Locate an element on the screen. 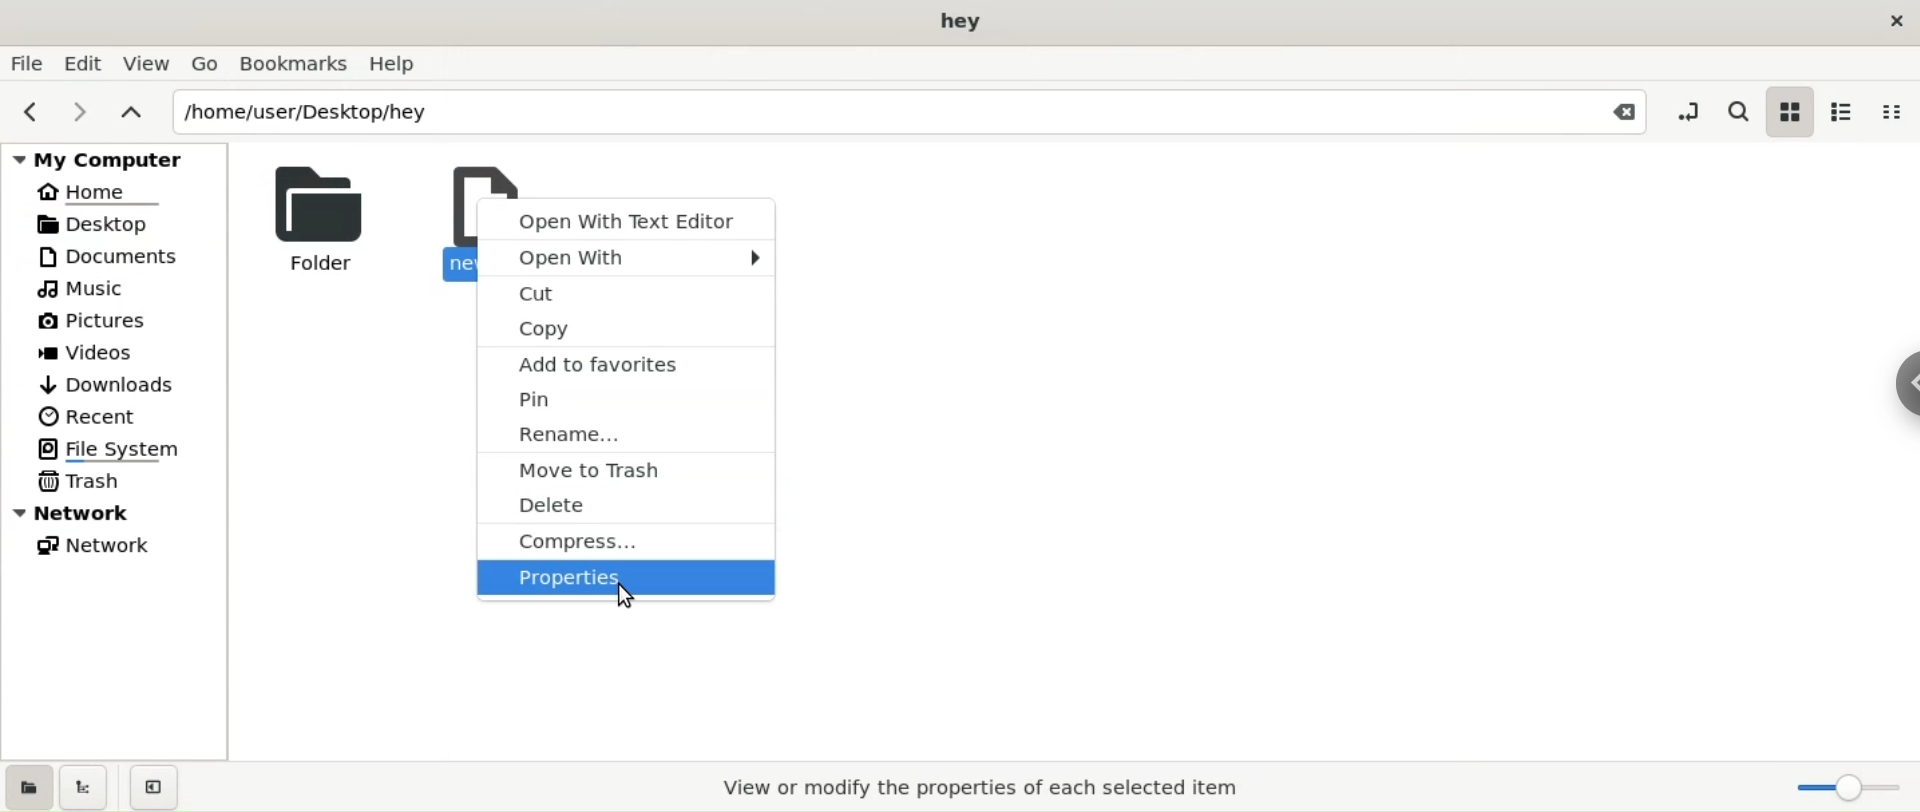  Trash is located at coordinates (82, 483).